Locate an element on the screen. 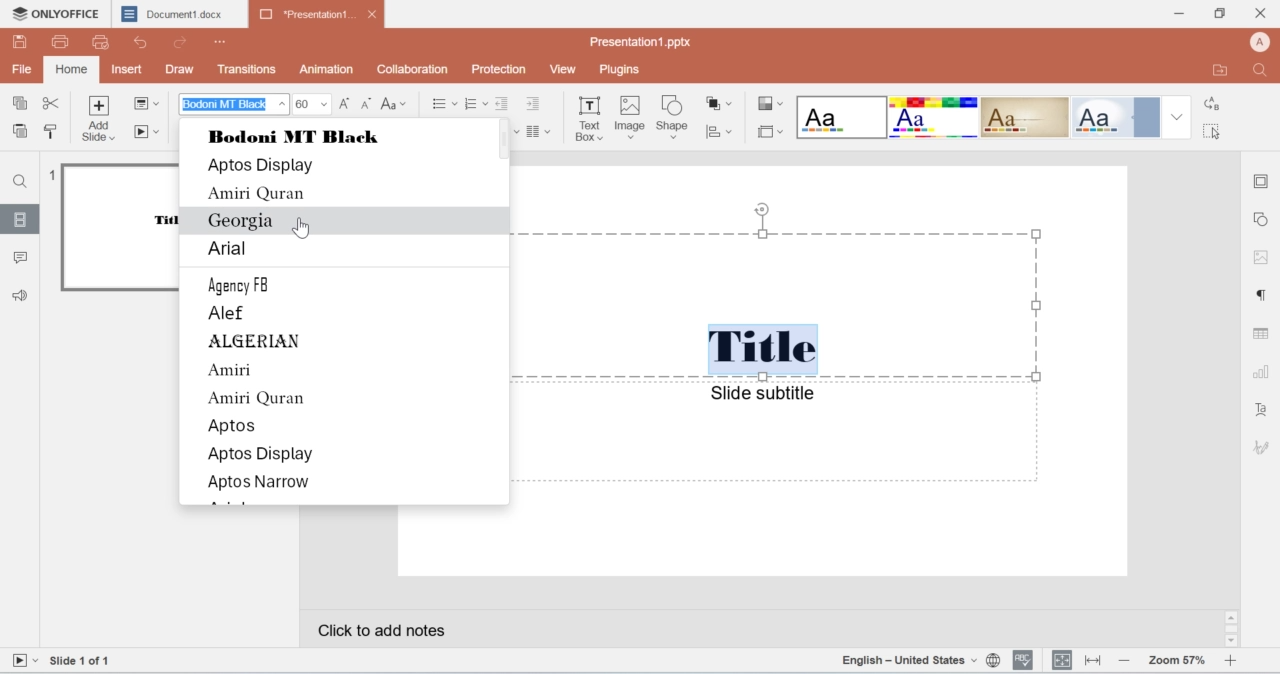  paragraph is located at coordinates (539, 132).